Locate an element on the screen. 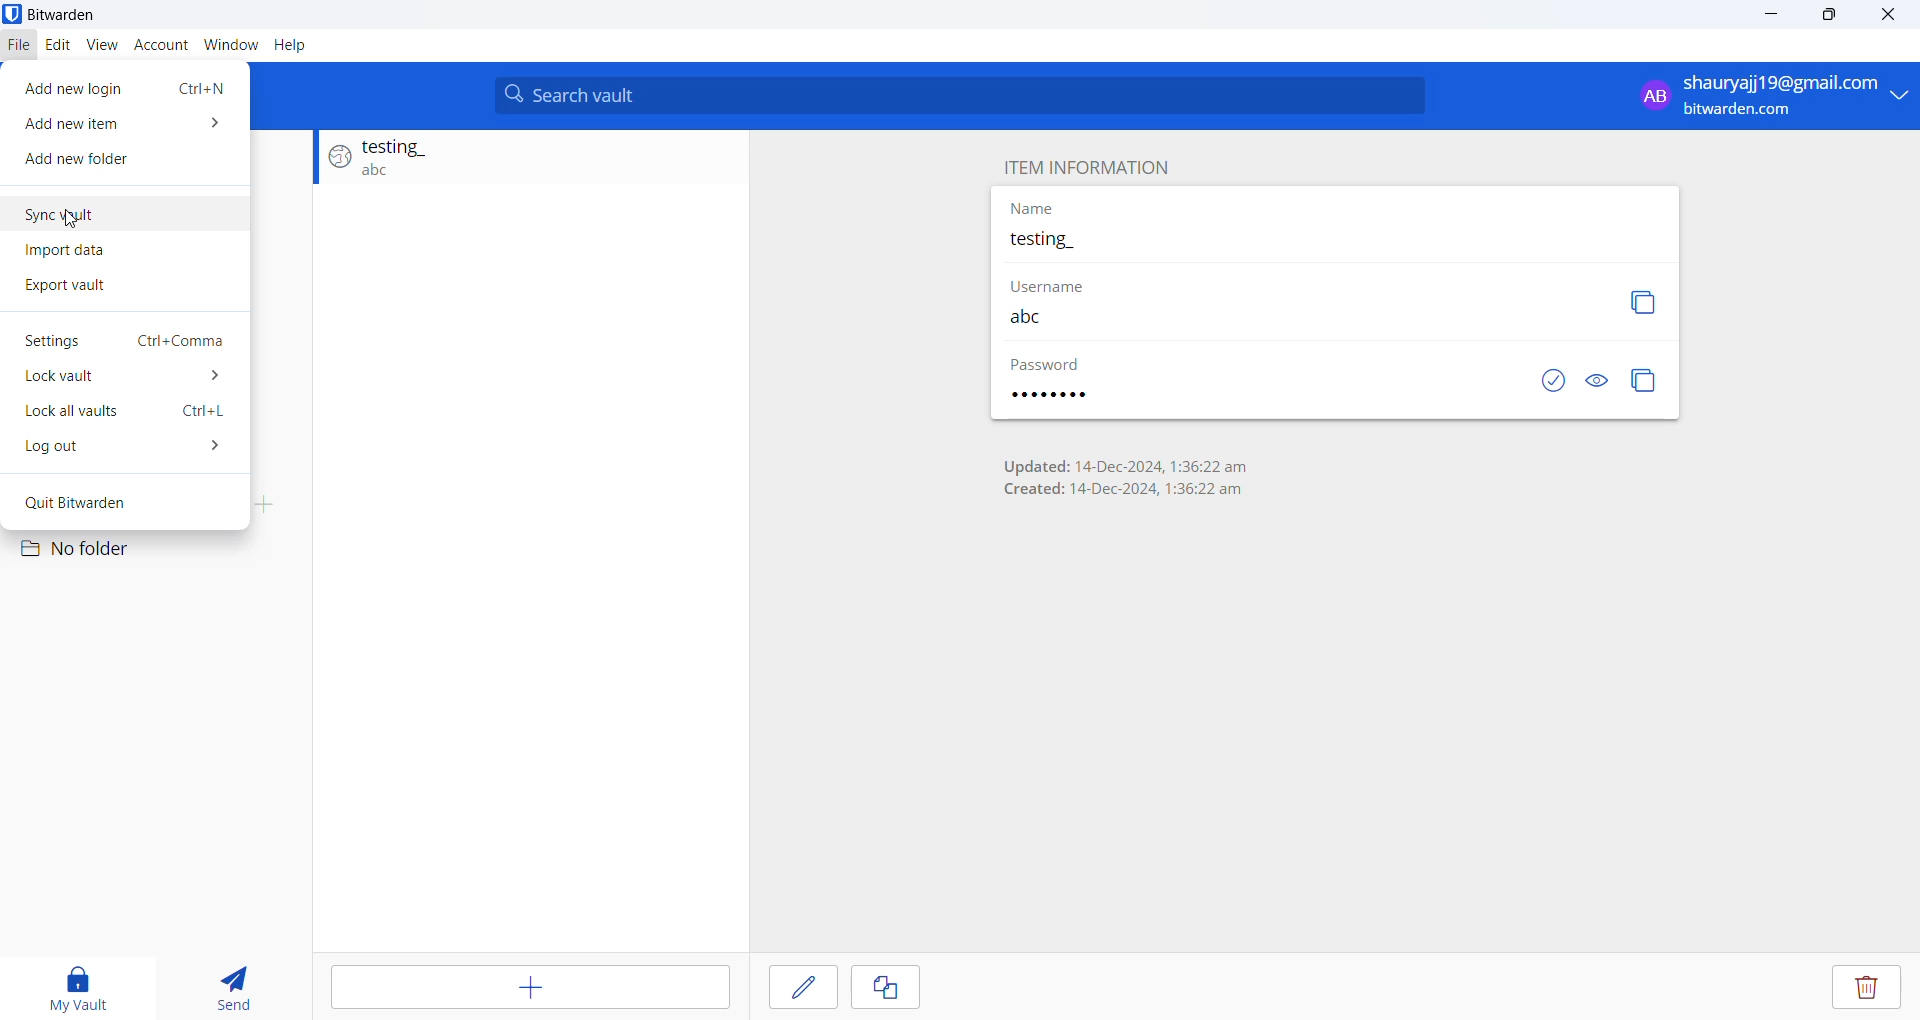  Help is located at coordinates (291, 44).